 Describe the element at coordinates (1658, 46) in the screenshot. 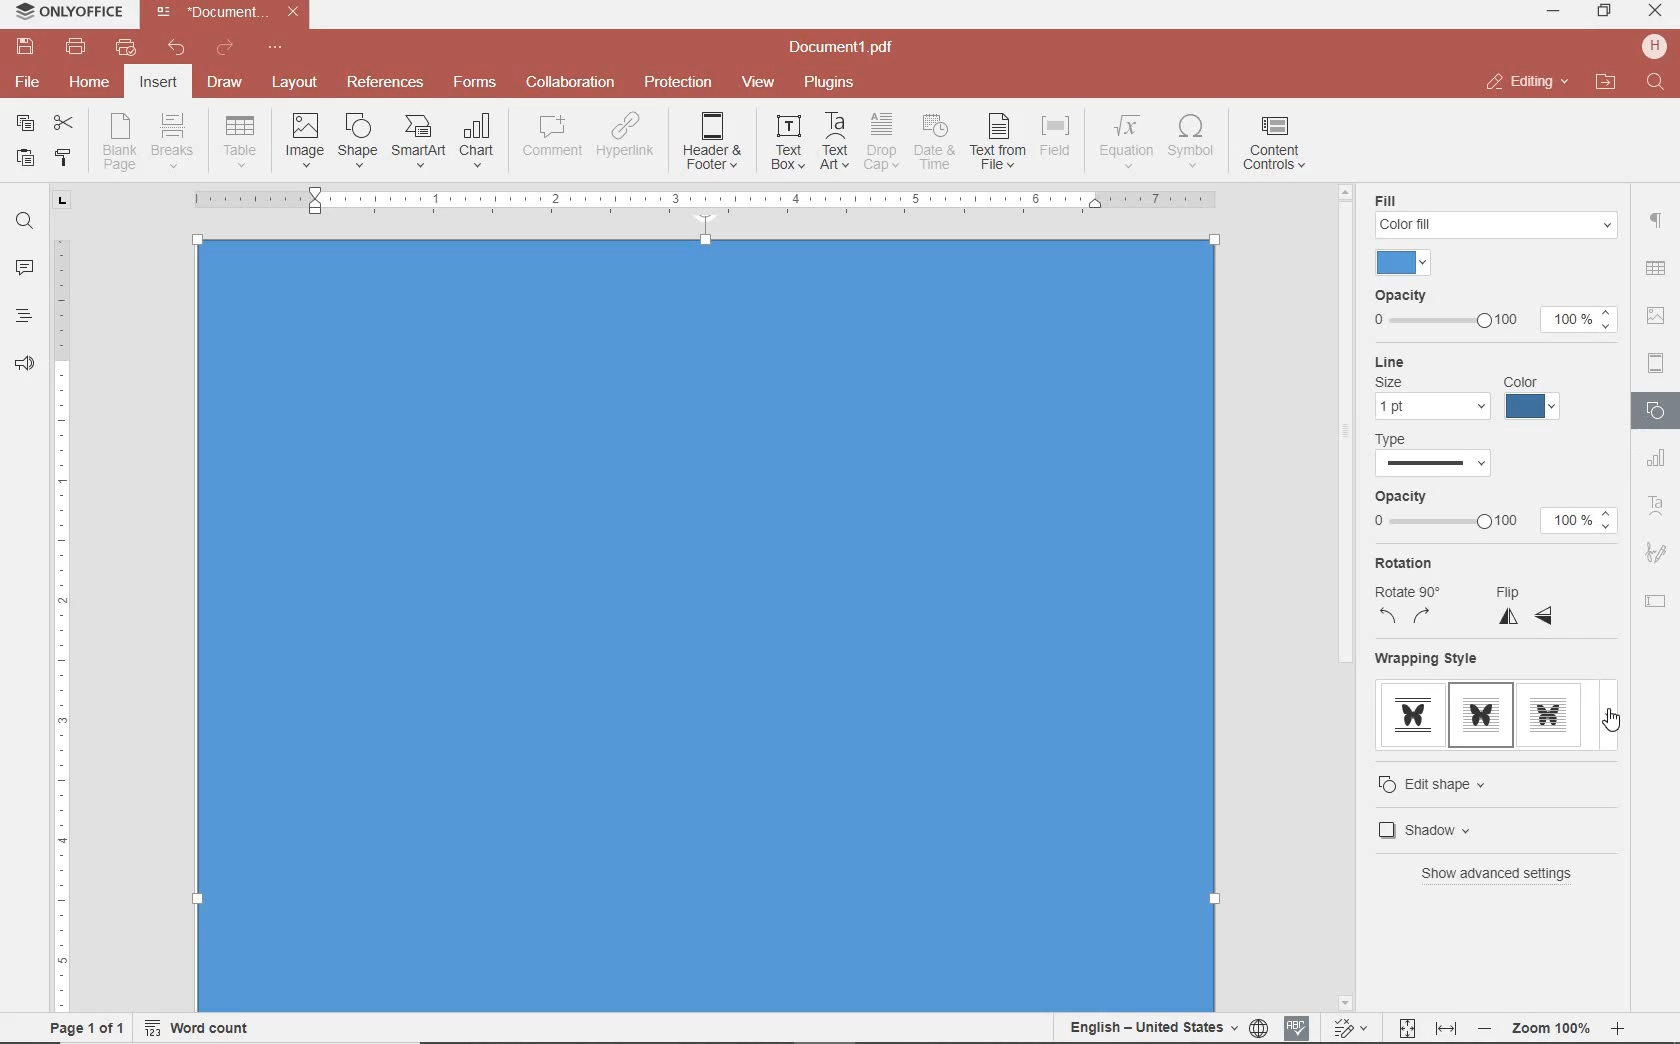

I see `hp` at that location.